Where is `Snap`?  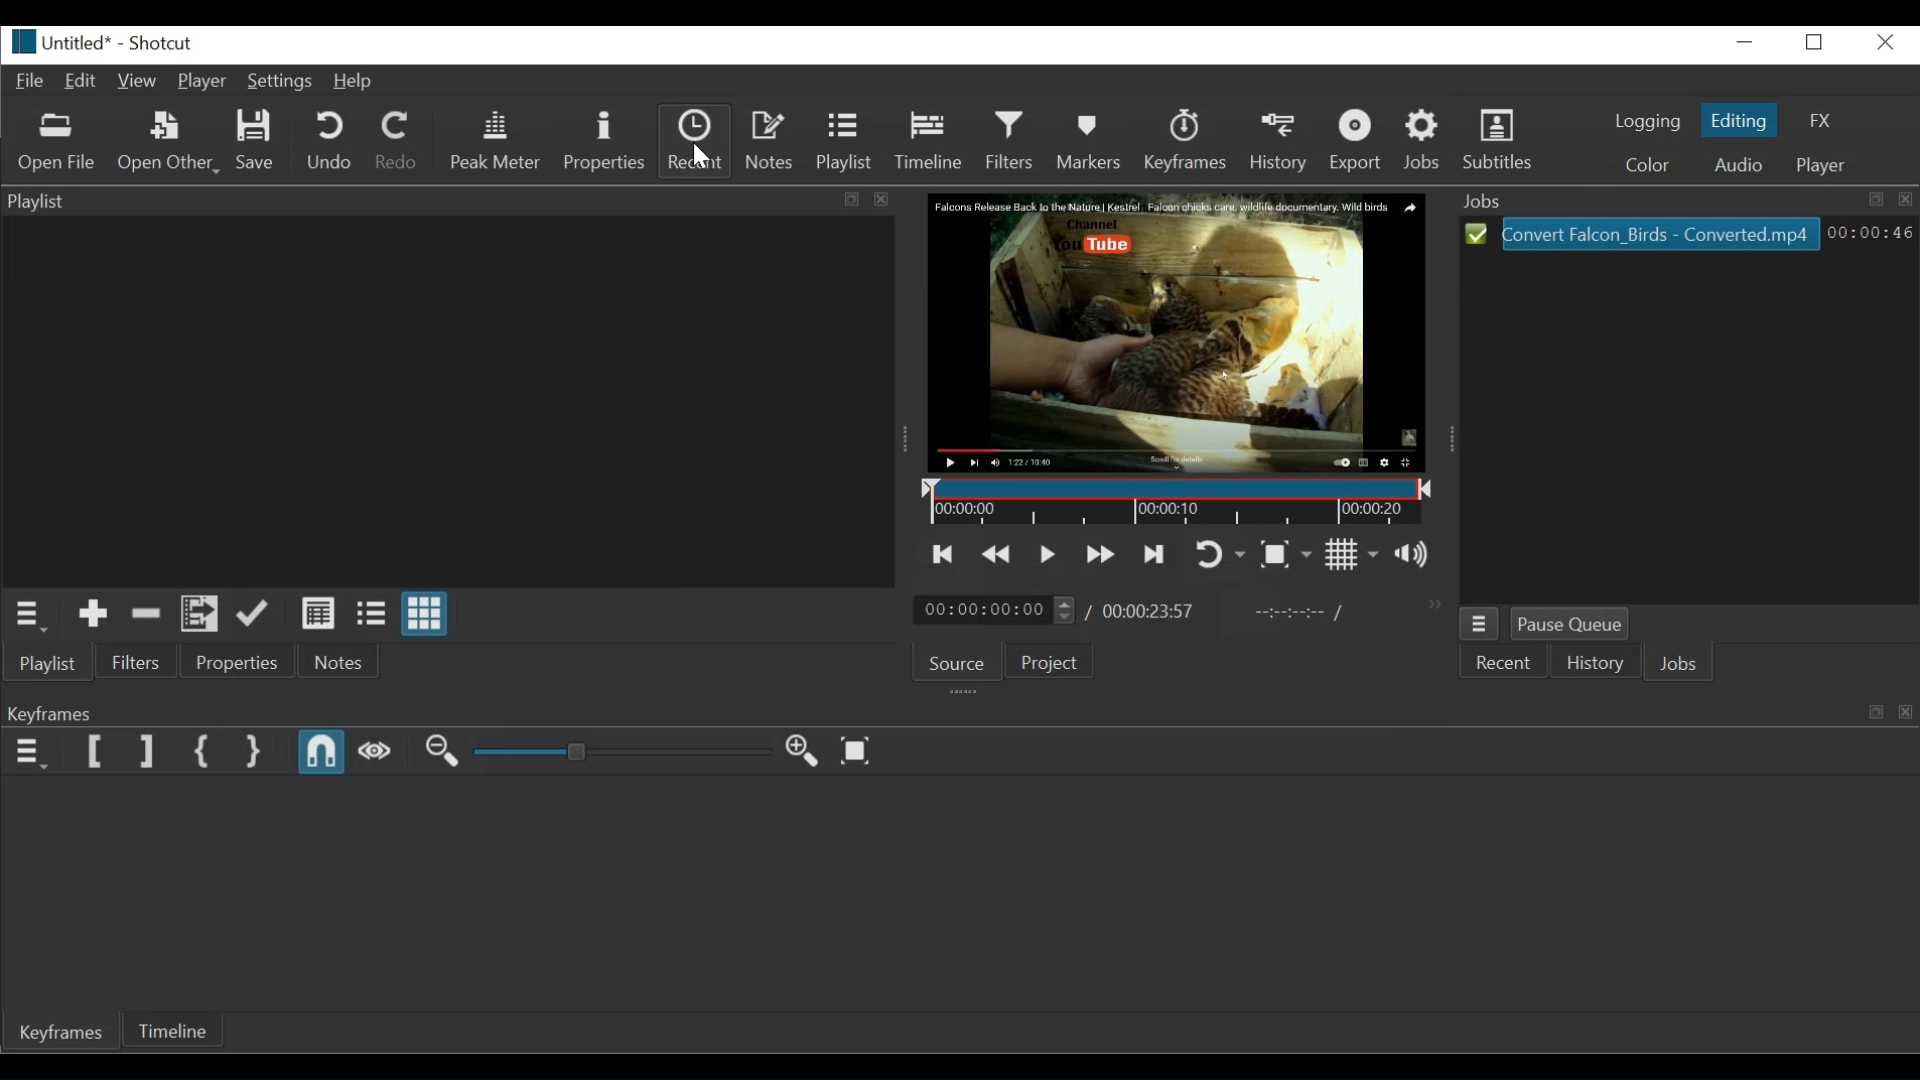 Snap is located at coordinates (321, 753).